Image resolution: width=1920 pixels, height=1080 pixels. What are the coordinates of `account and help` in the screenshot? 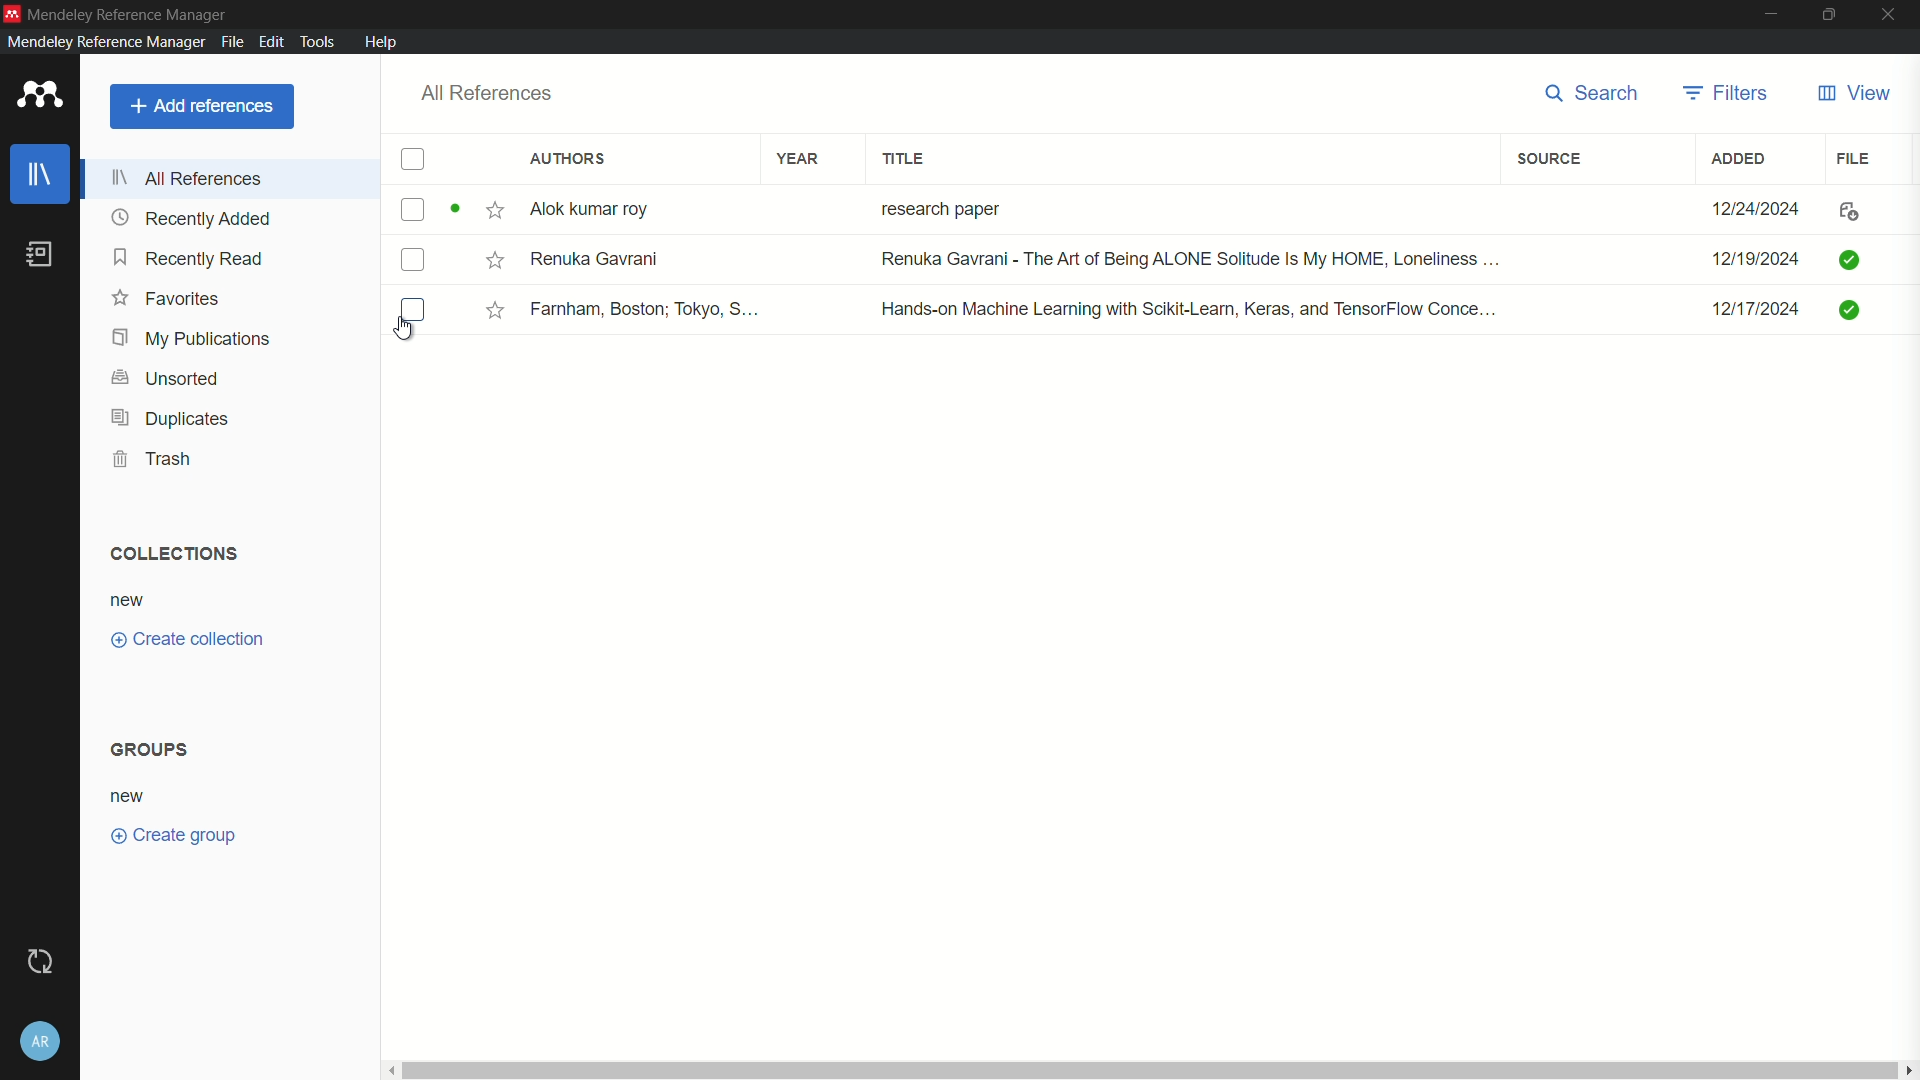 It's located at (42, 1042).